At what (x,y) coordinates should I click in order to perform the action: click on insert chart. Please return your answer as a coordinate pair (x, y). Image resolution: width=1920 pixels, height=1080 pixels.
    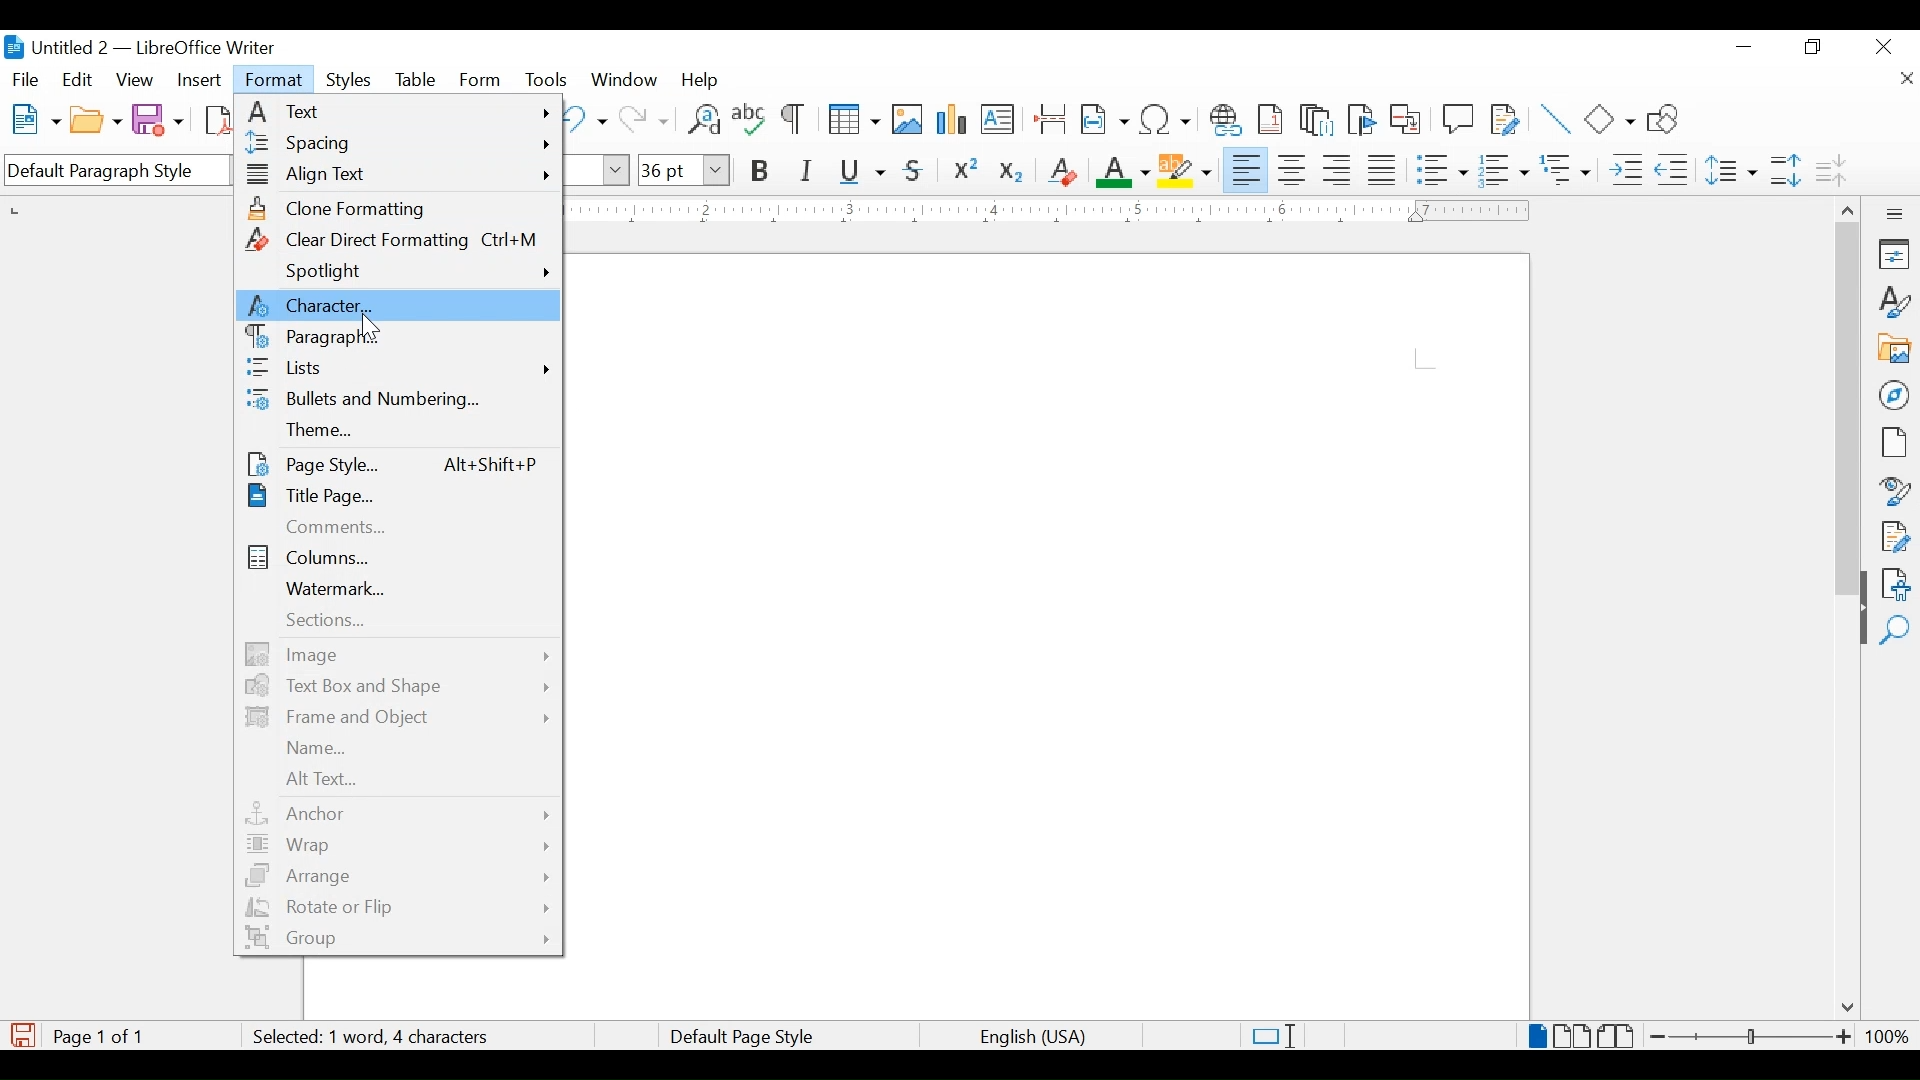
    Looking at the image, I should click on (954, 121).